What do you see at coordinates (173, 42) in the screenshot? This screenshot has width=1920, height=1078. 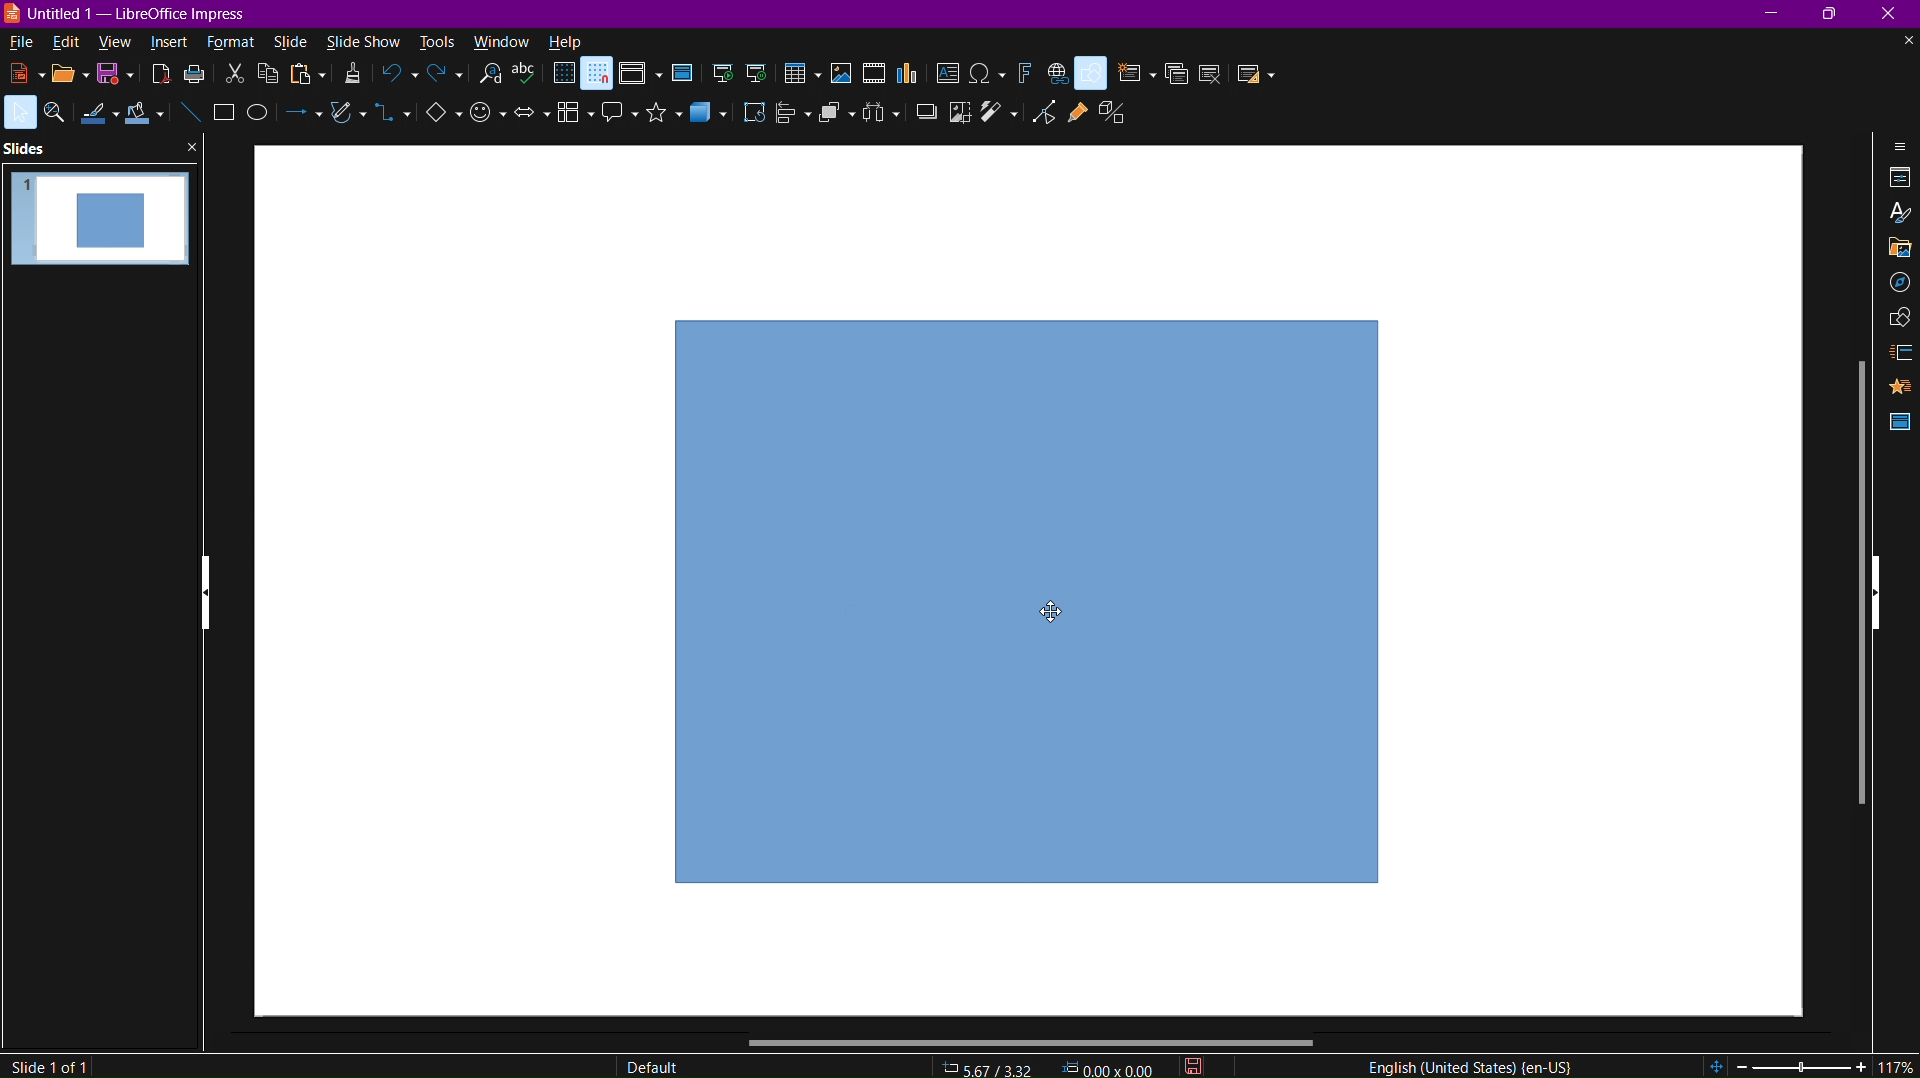 I see `insert` at bounding box center [173, 42].